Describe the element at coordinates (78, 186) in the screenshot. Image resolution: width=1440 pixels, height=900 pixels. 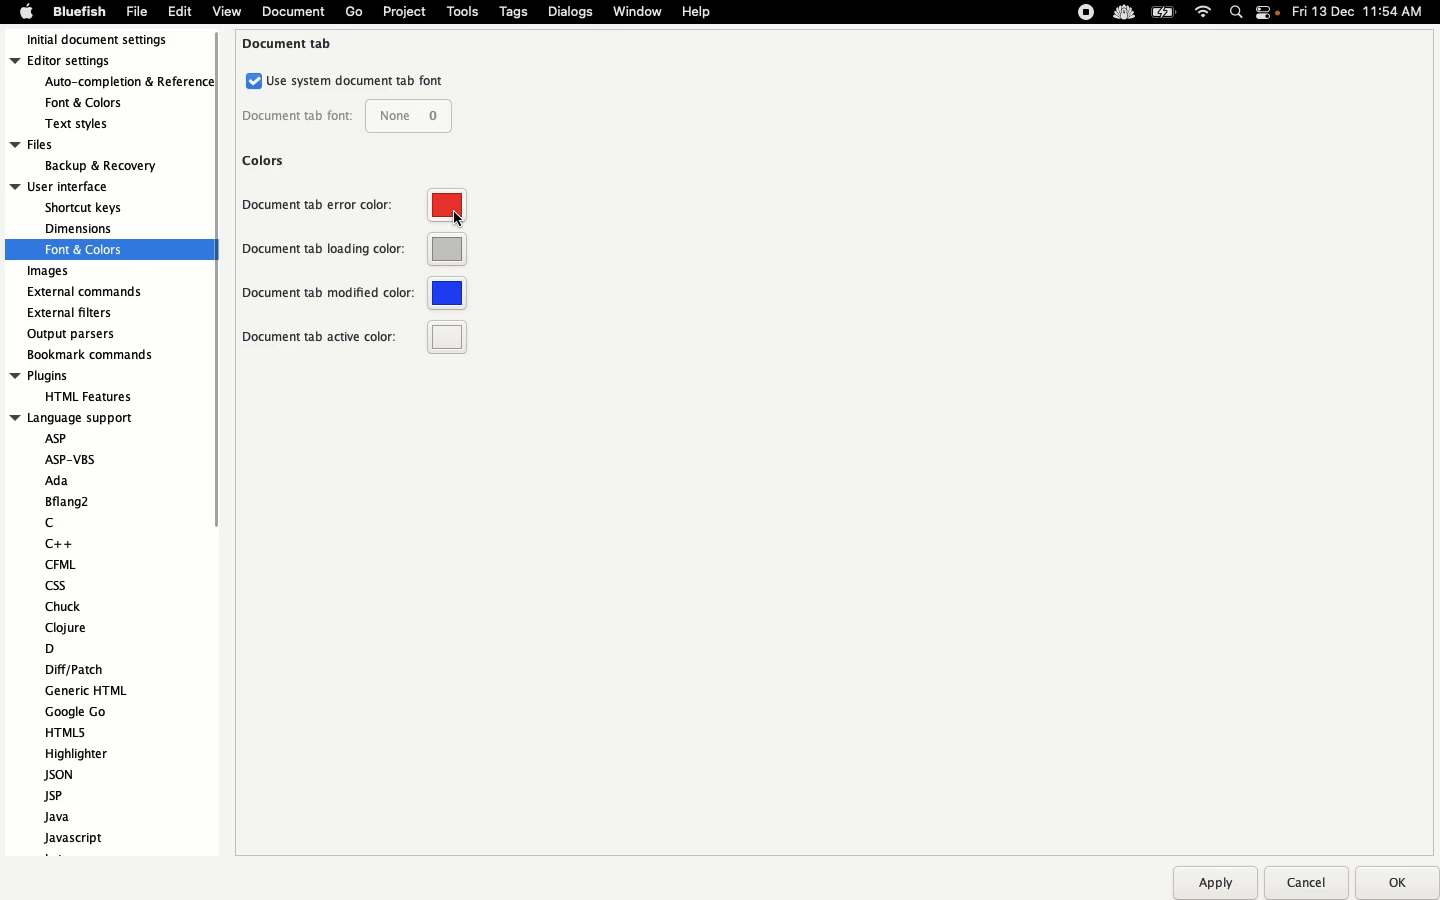
I see `User interface ` at that location.